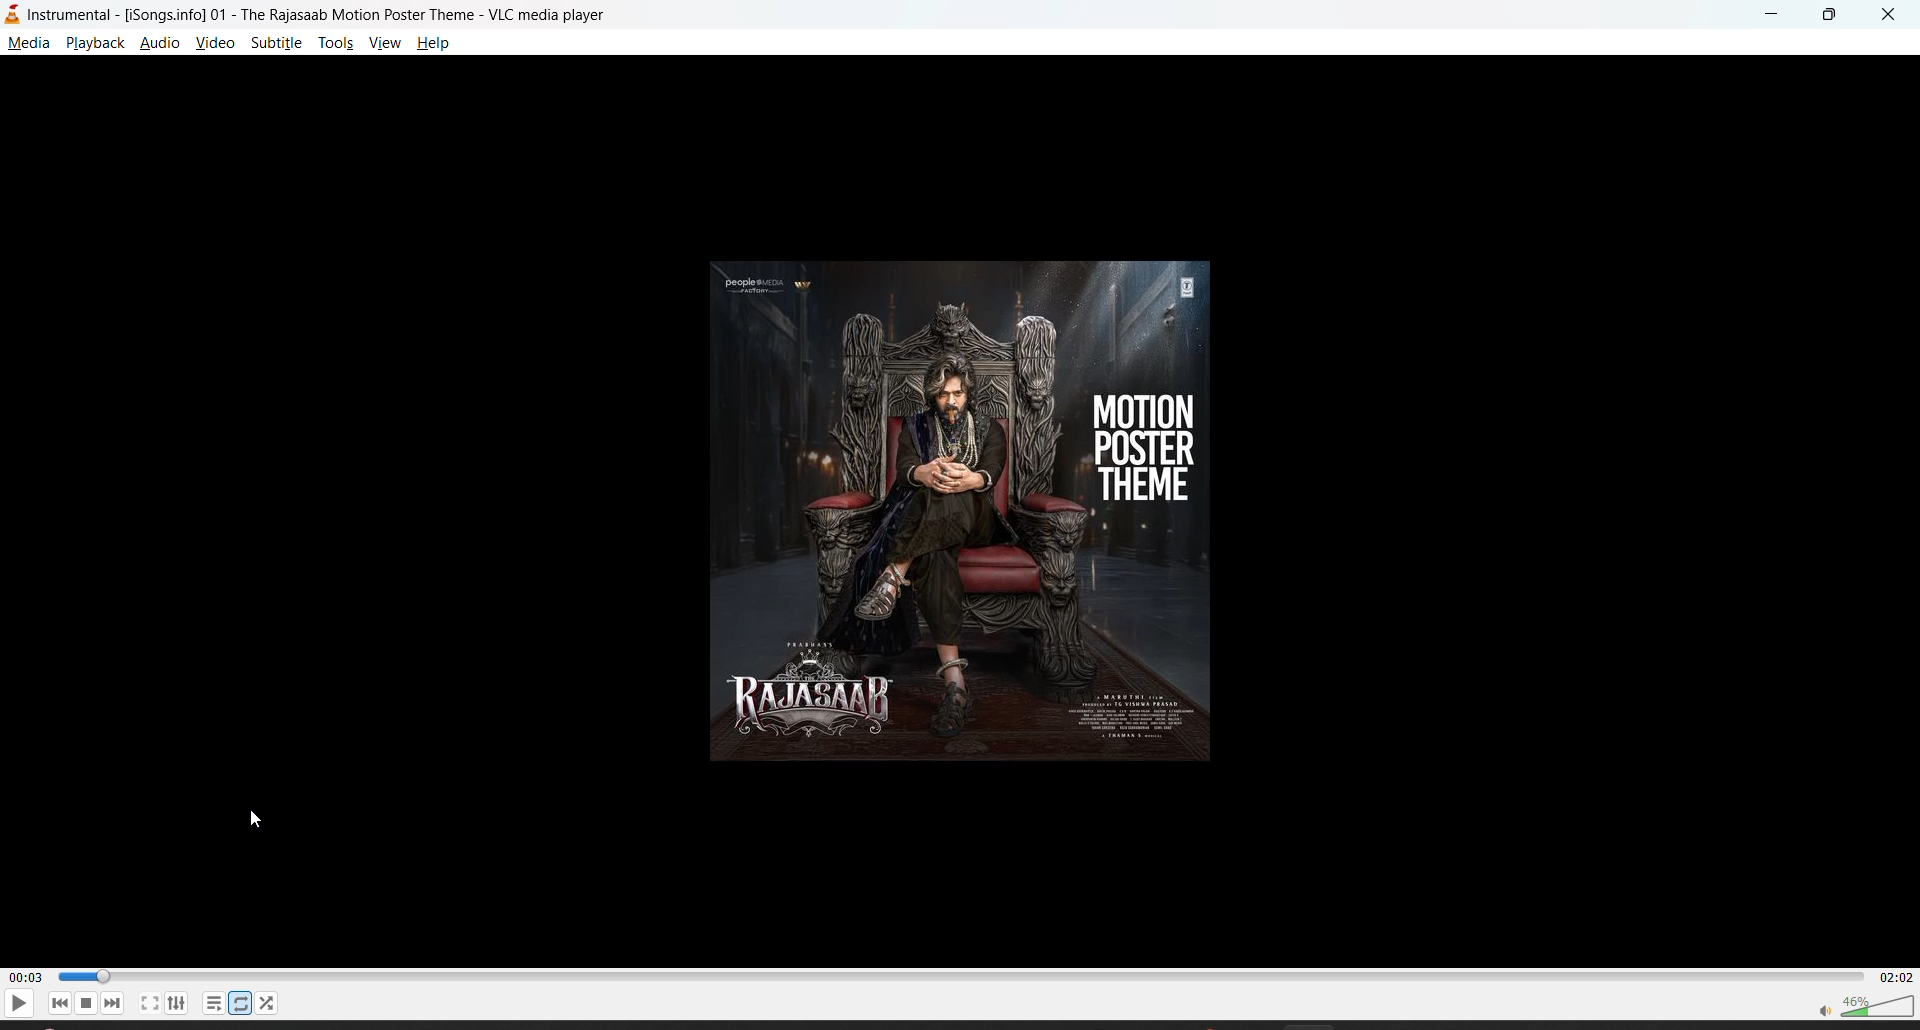 The image size is (1920, 1030). I want to click on video, so click(215, 46).